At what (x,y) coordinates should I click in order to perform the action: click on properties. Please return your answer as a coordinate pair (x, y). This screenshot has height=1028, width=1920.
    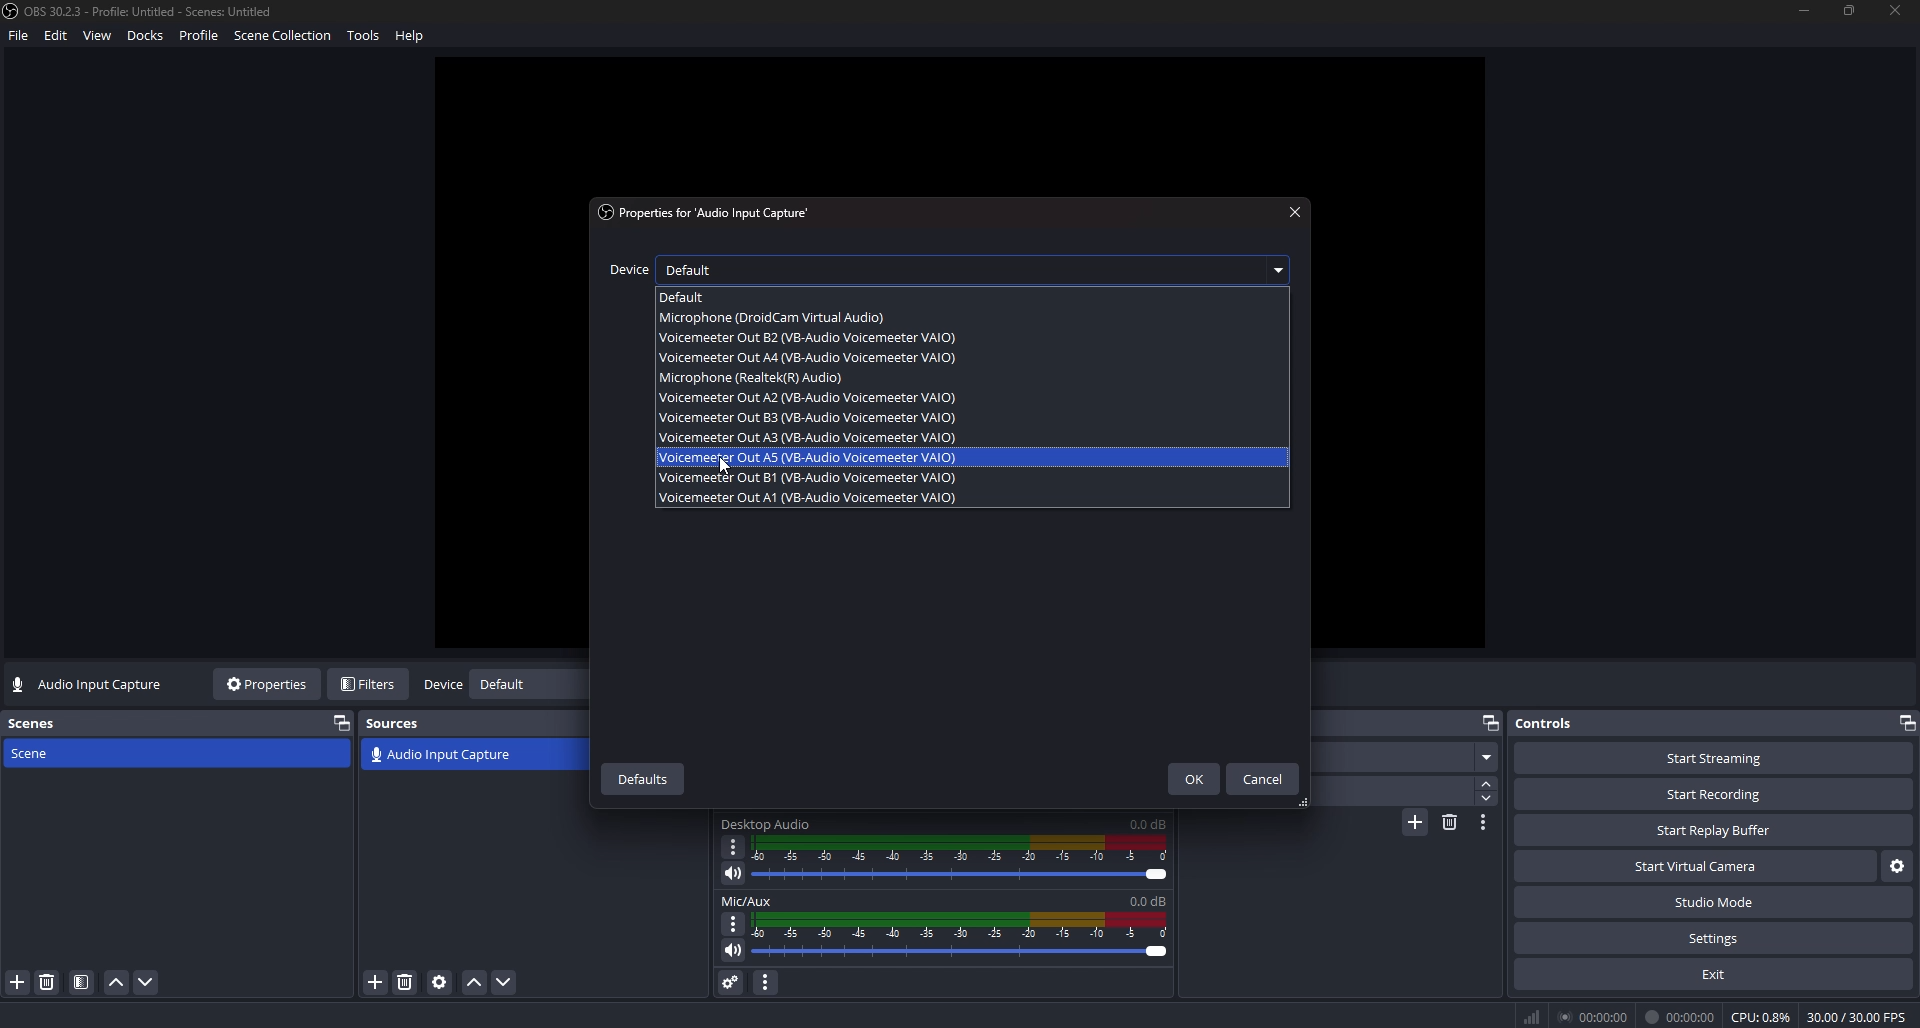
    Looking at the image, I should click on (712, 213).